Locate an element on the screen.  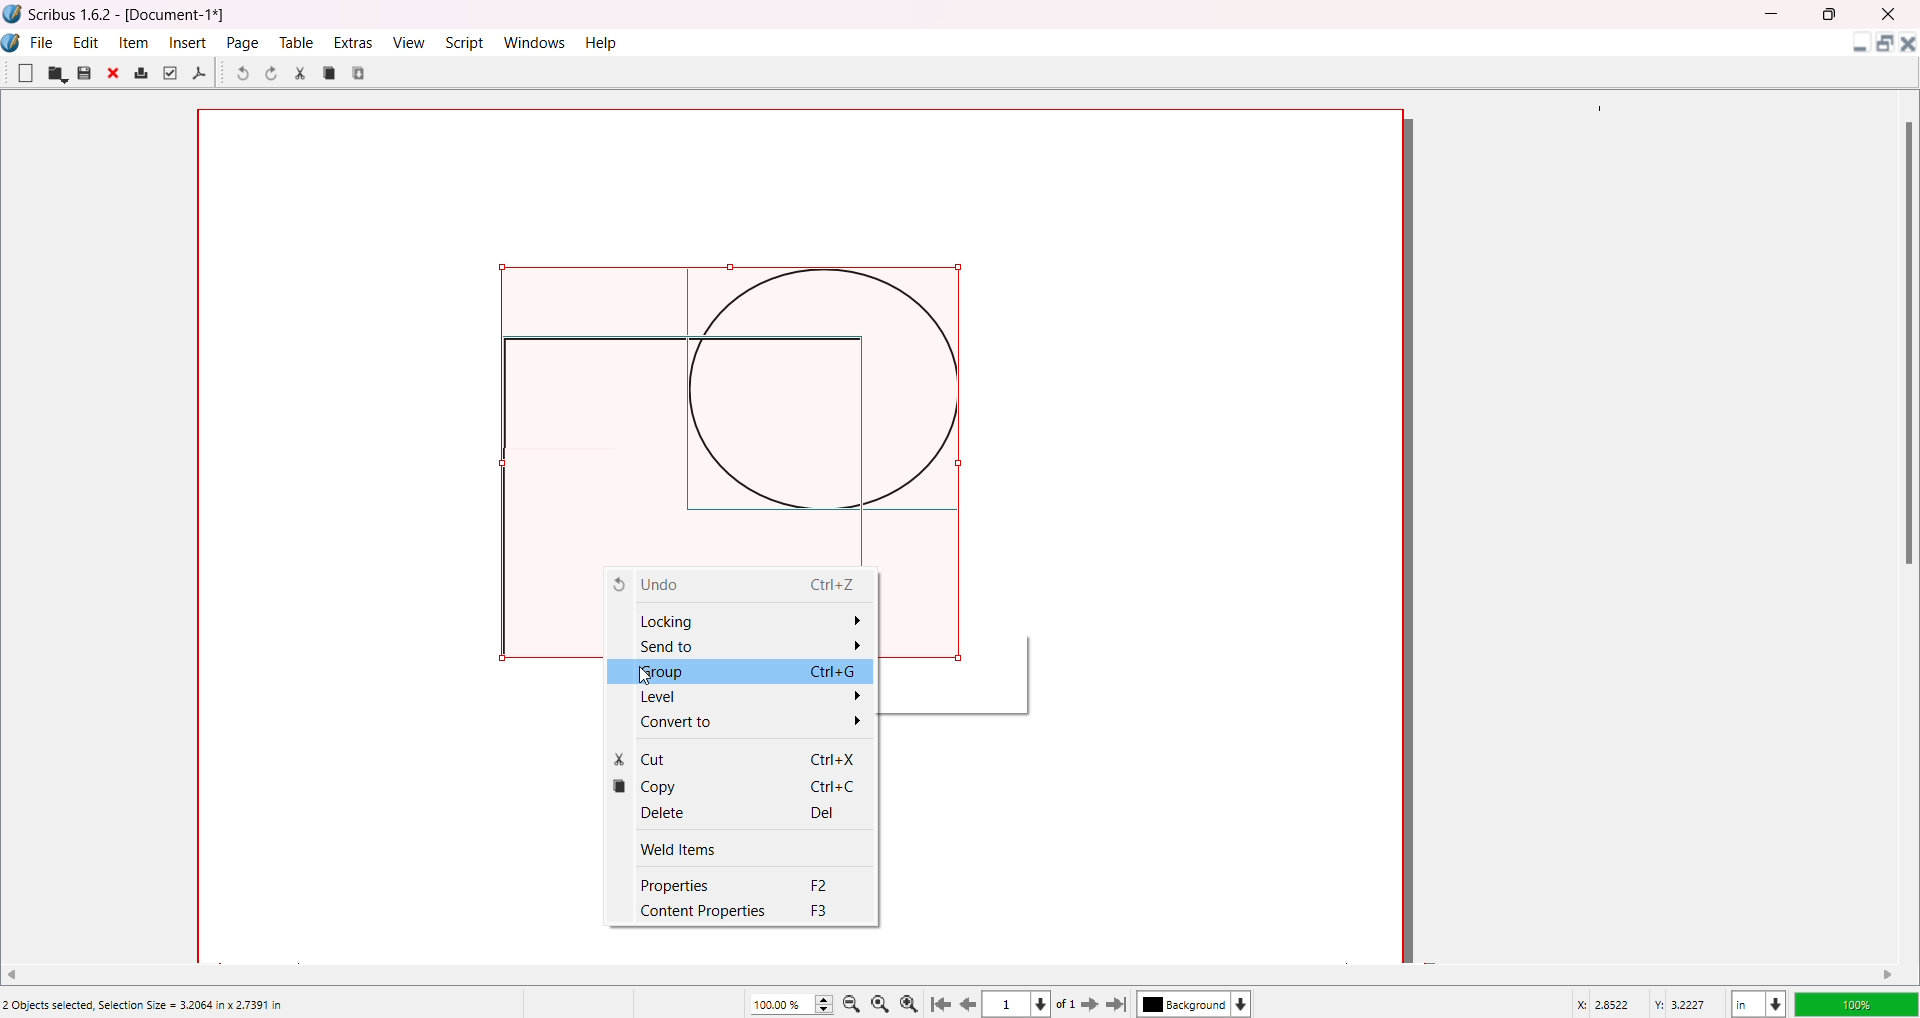
Minimize Document is located at coordinates (1855, 47).